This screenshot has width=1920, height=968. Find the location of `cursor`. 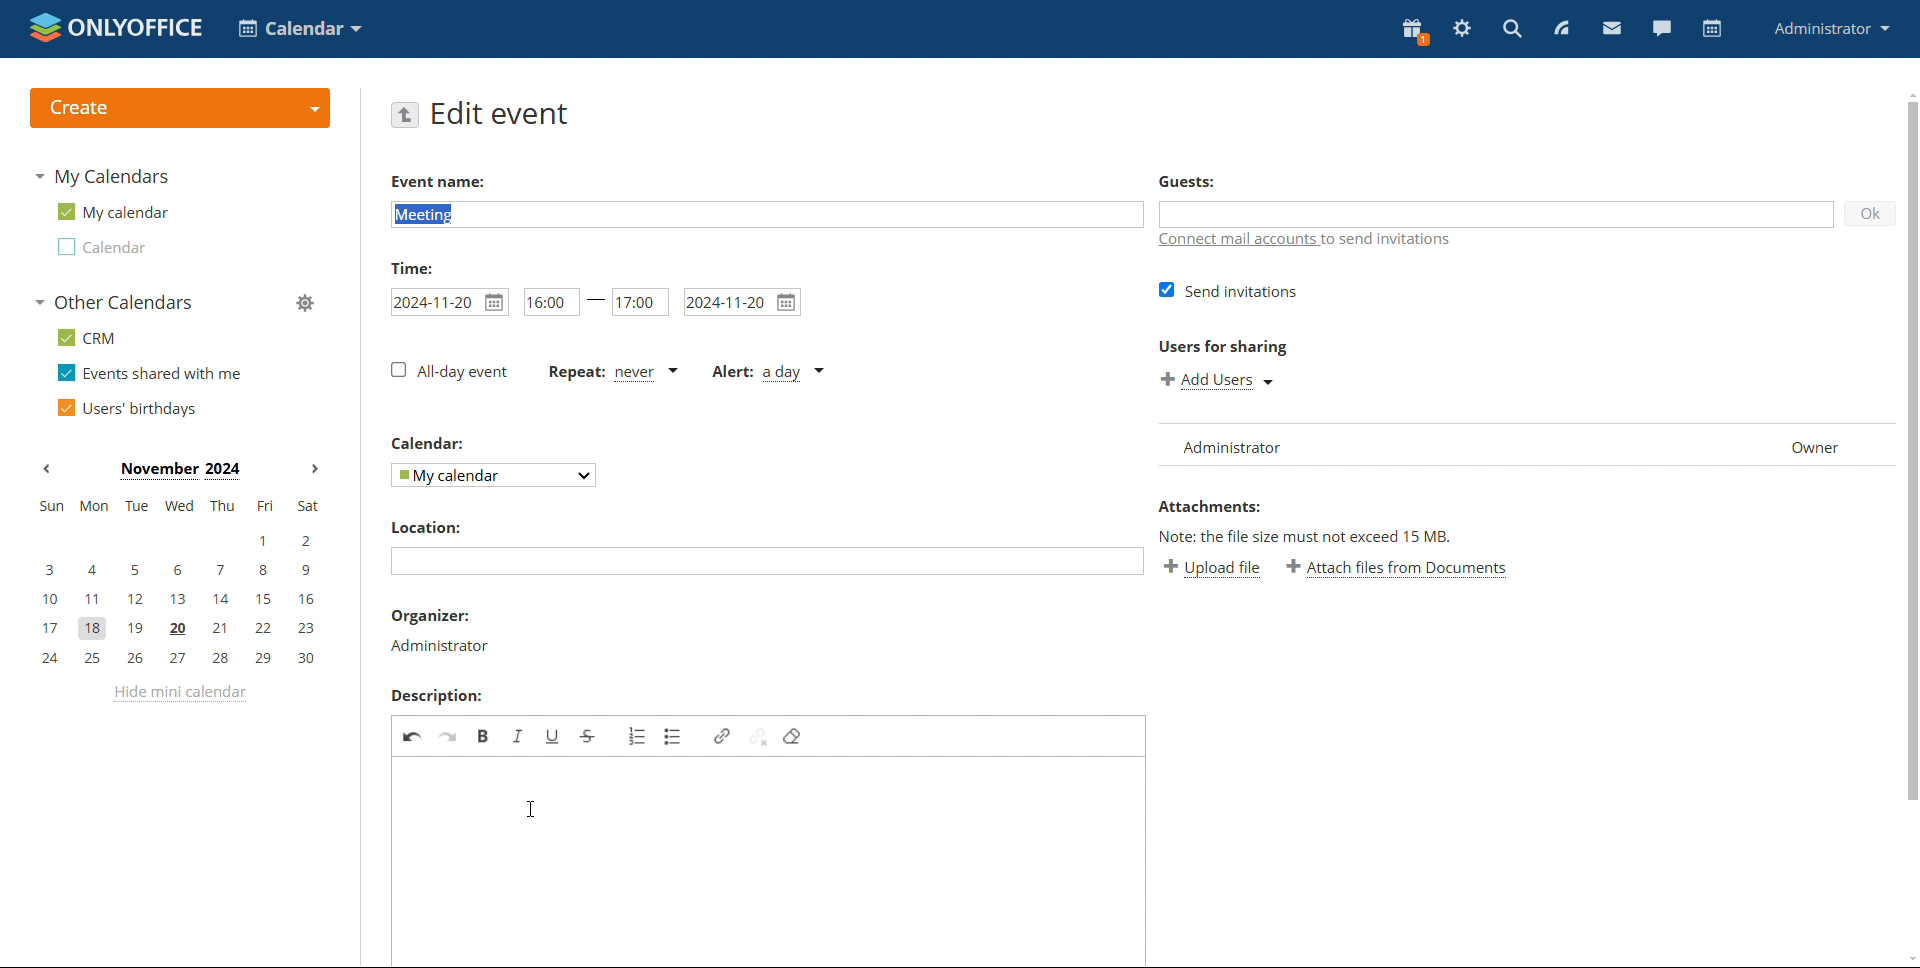

cursor is located at coordinates (529, 809).